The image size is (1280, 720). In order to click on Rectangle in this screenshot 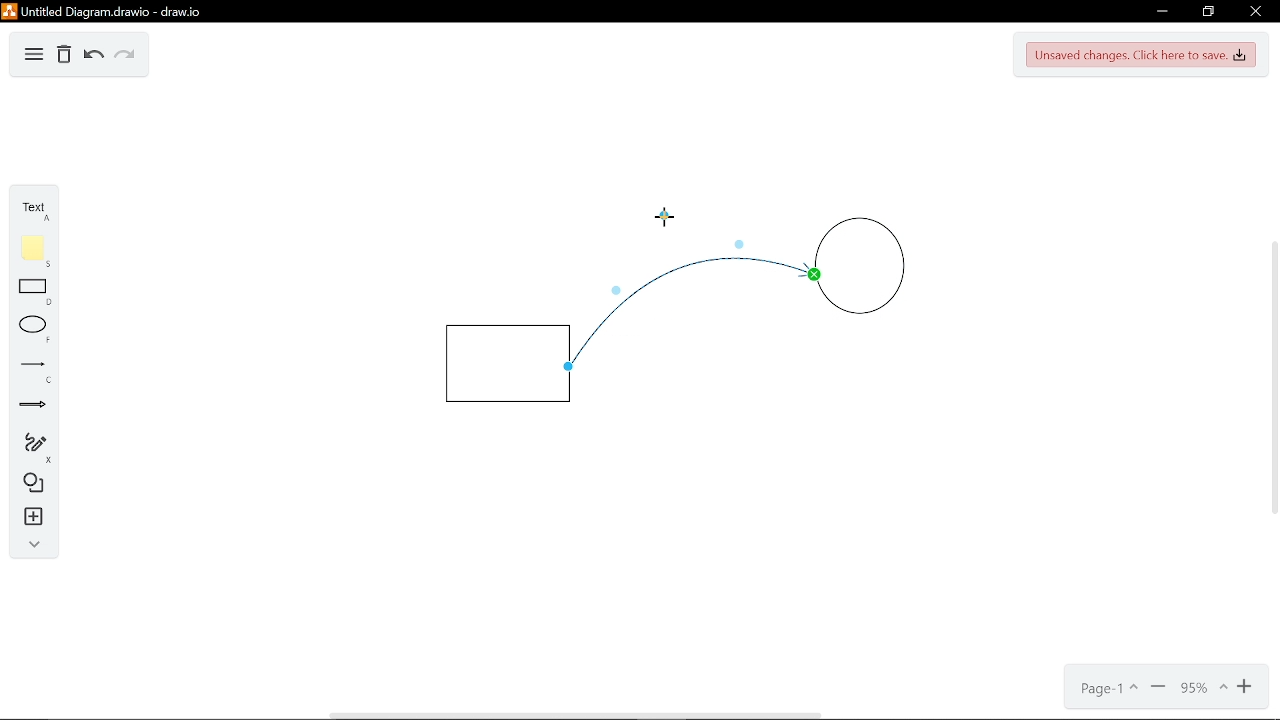, I will do `click(507, 363)`.